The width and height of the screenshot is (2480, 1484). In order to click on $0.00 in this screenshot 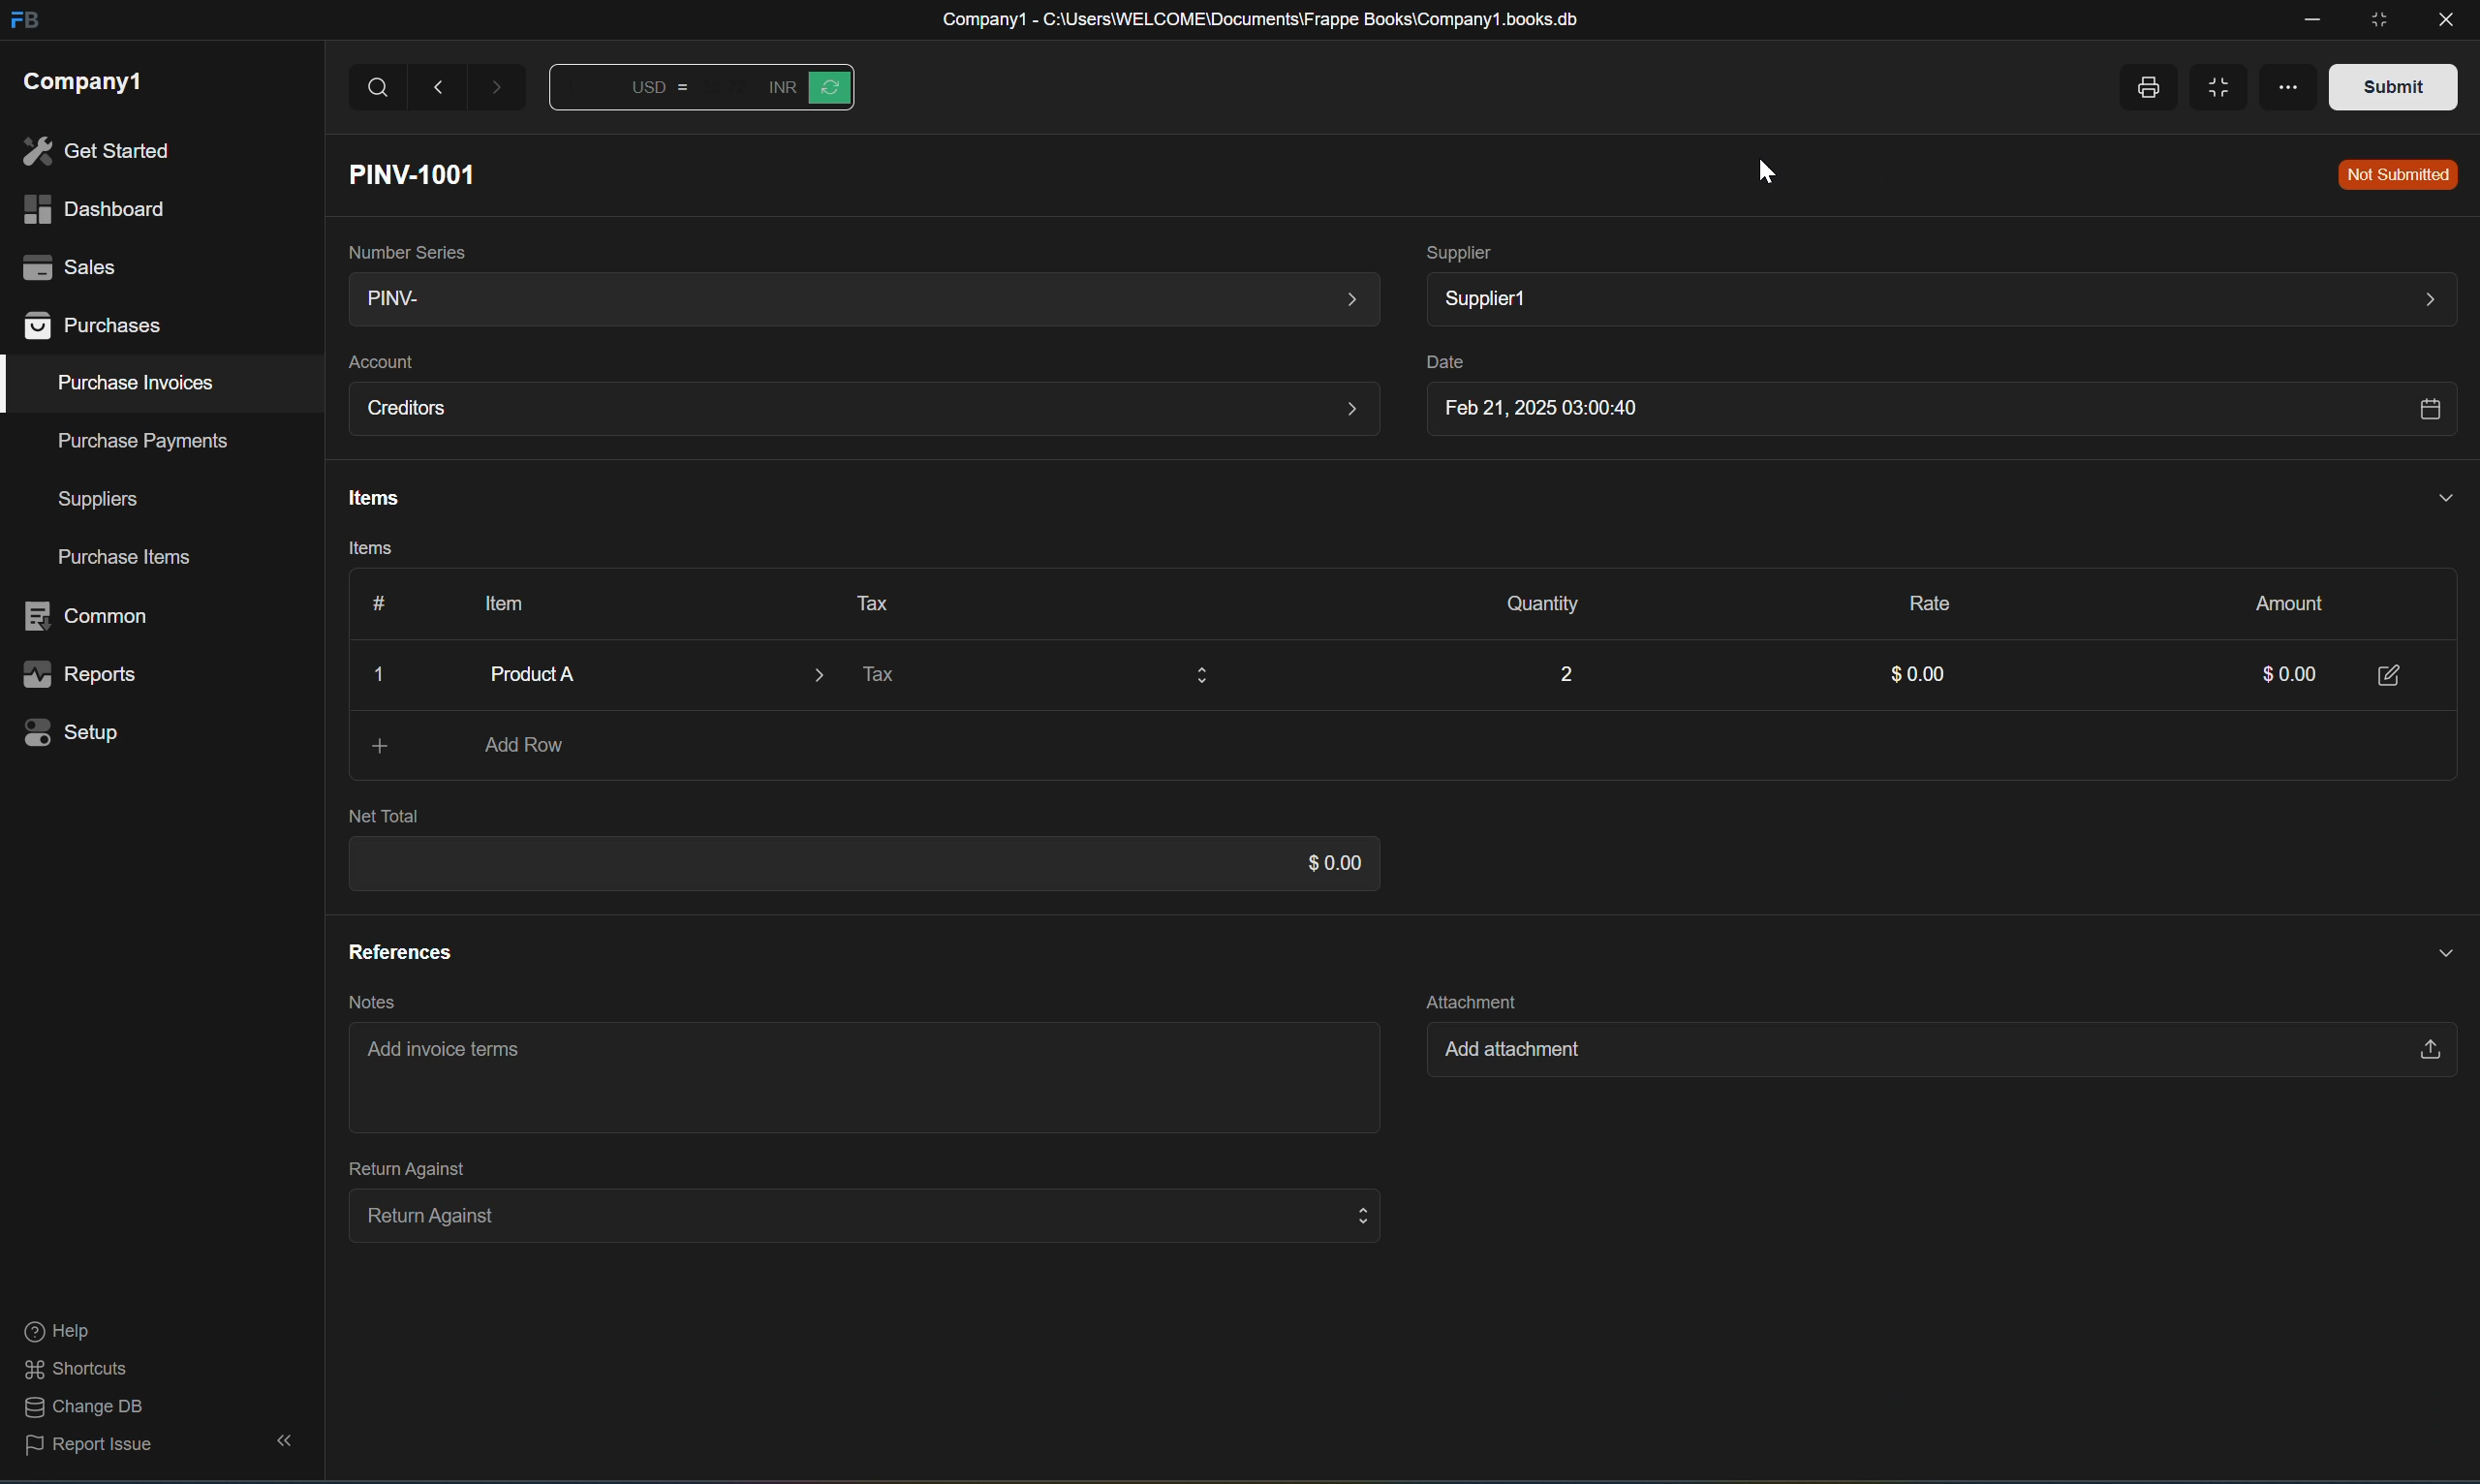, I will do `click(1323, 863)`.